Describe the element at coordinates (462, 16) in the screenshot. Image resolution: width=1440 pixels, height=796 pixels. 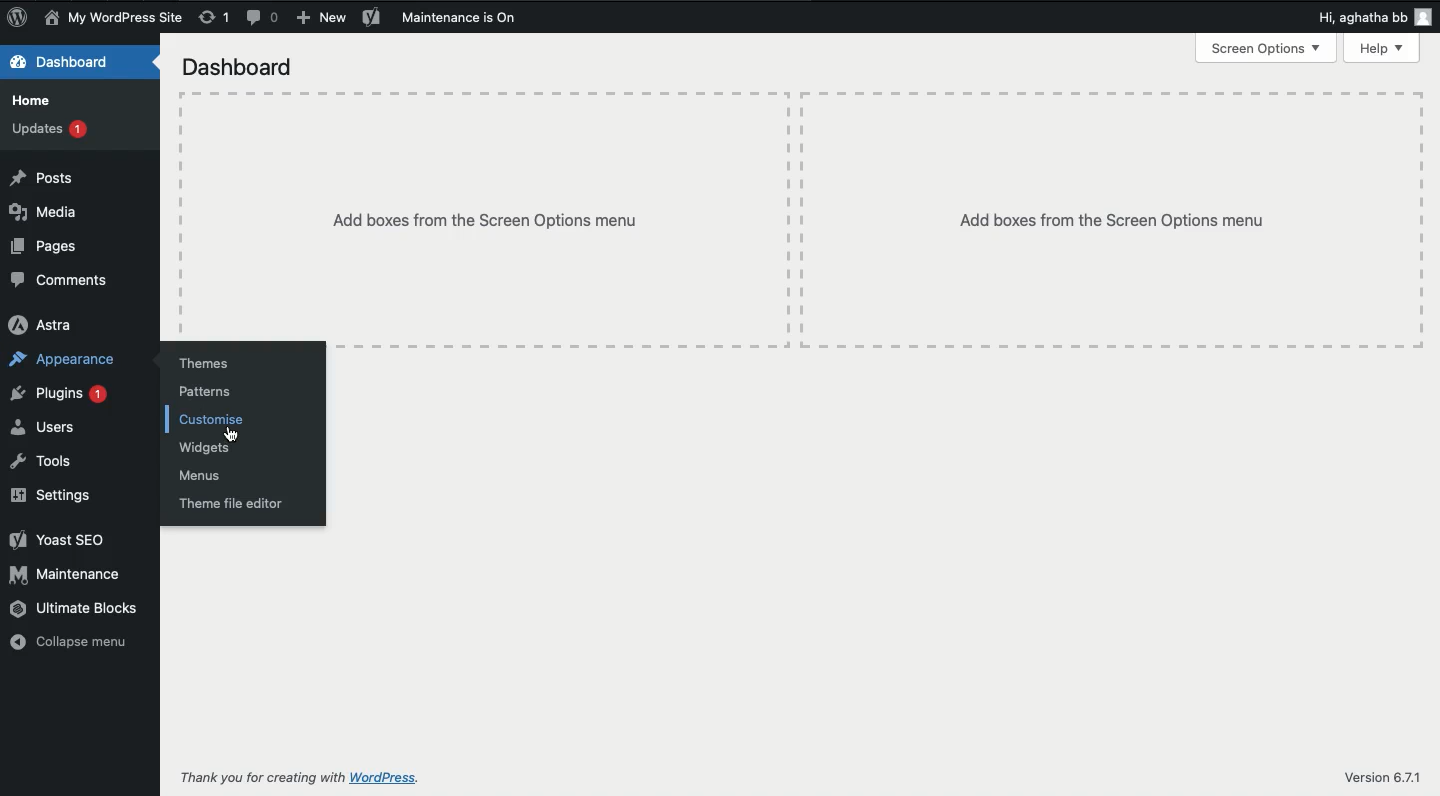
I see `Maintenance is on` at that location.